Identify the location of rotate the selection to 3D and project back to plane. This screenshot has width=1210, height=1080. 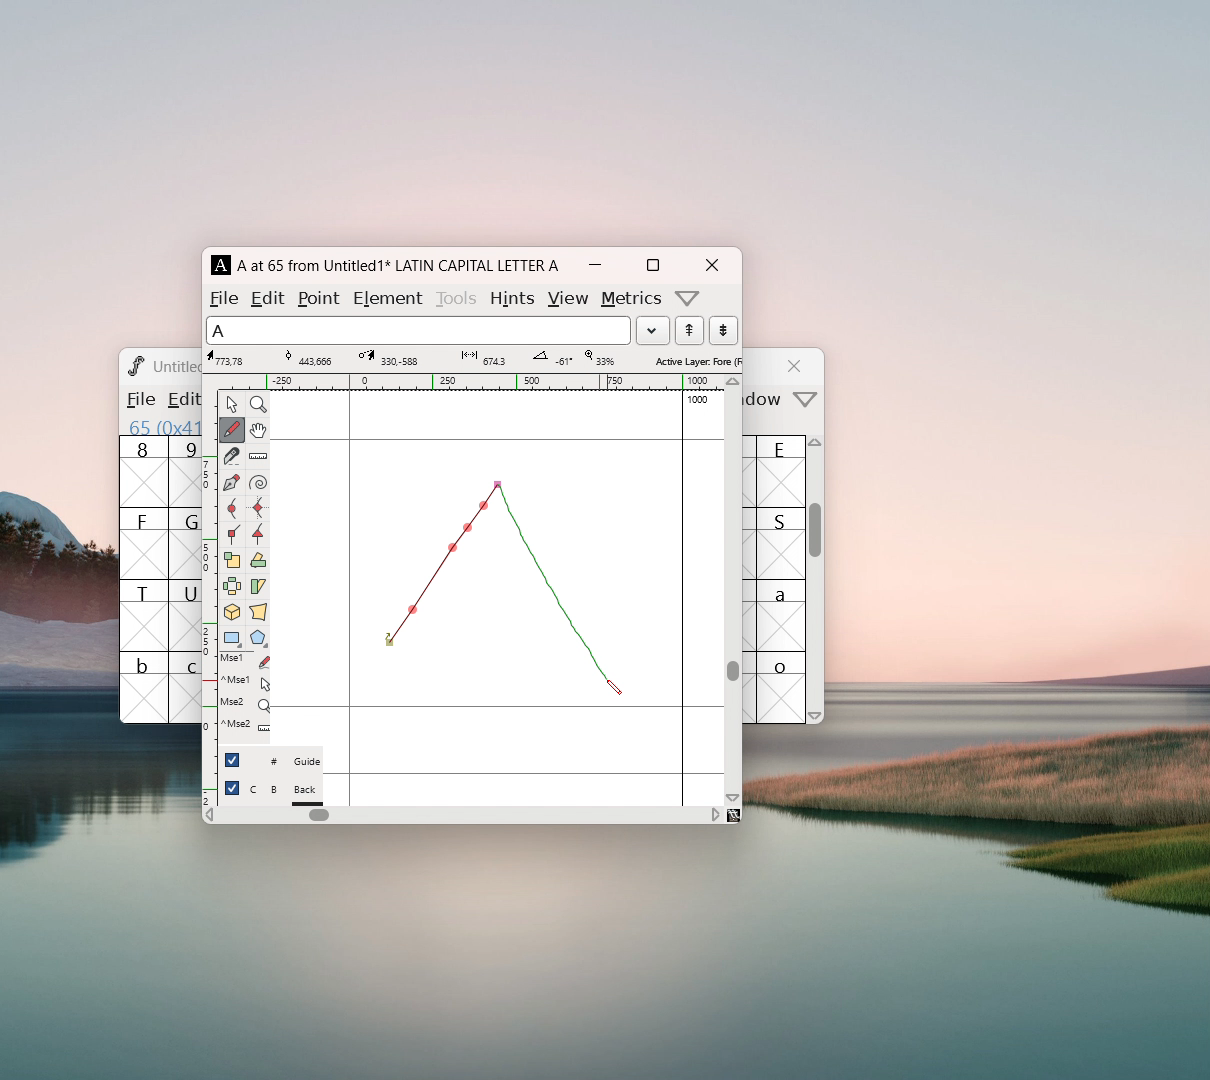
(232, 614).